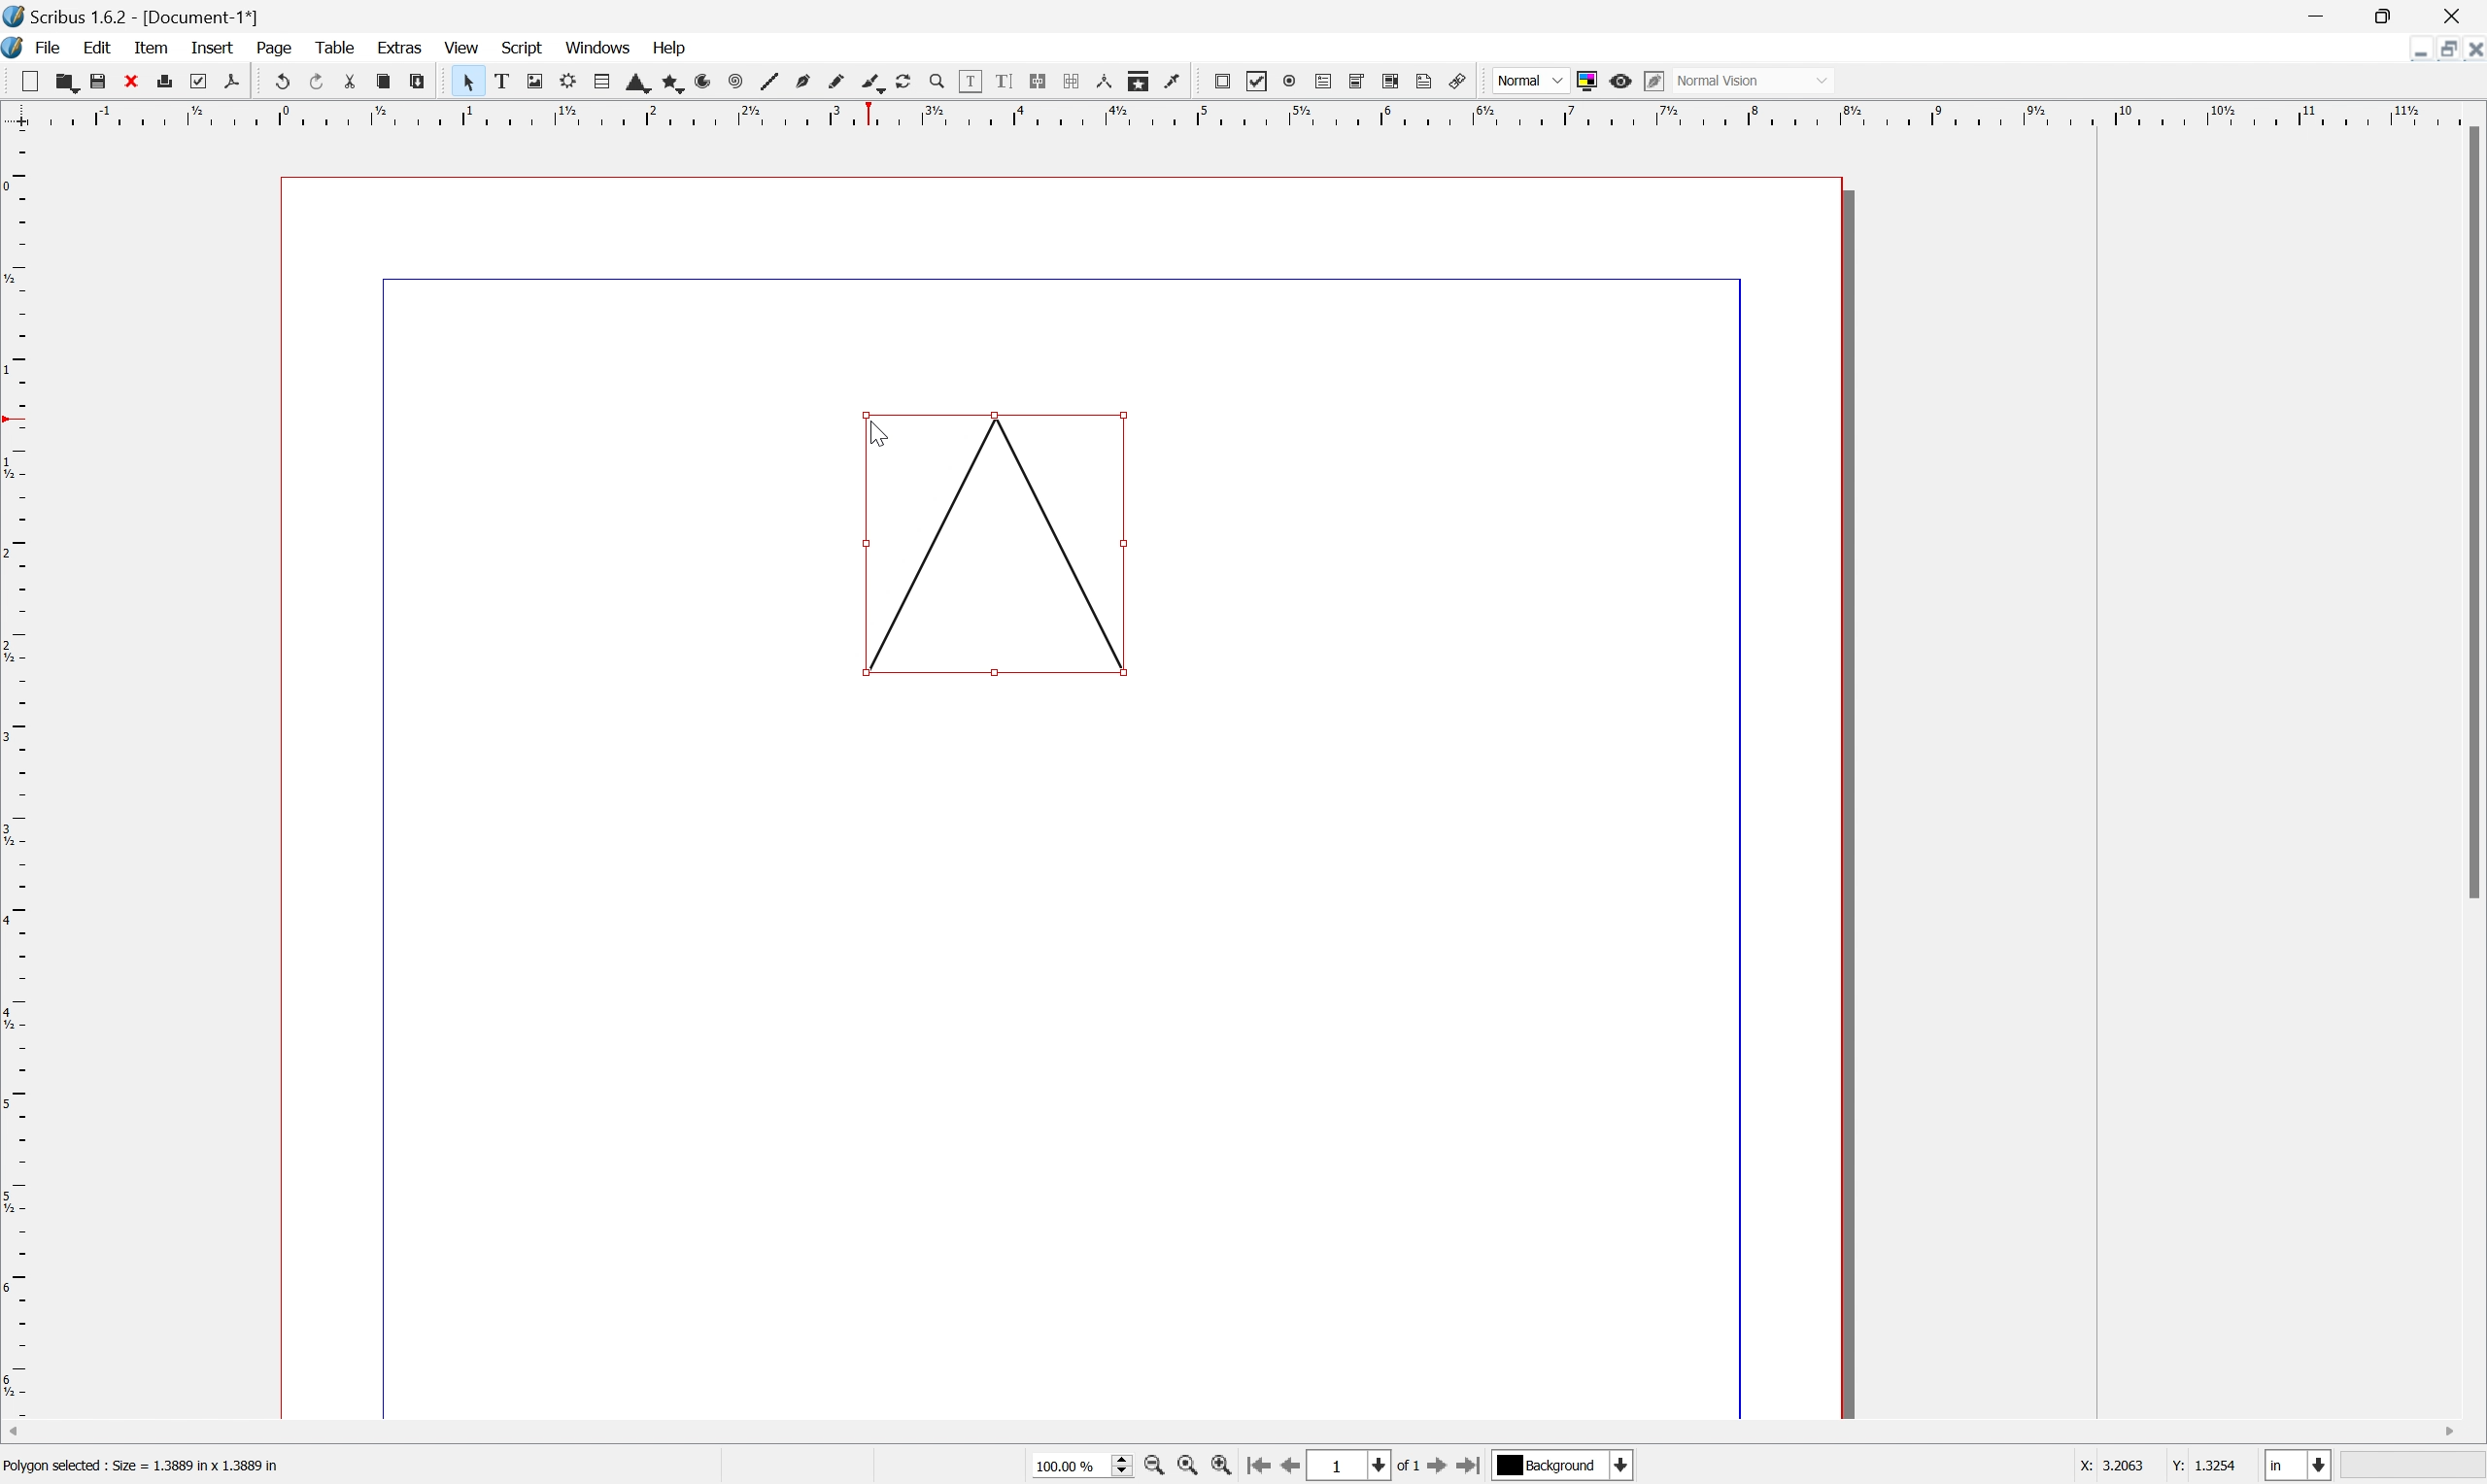 This screenshot has width=2487, height=1484. I want to click on File, so click(48, 46).